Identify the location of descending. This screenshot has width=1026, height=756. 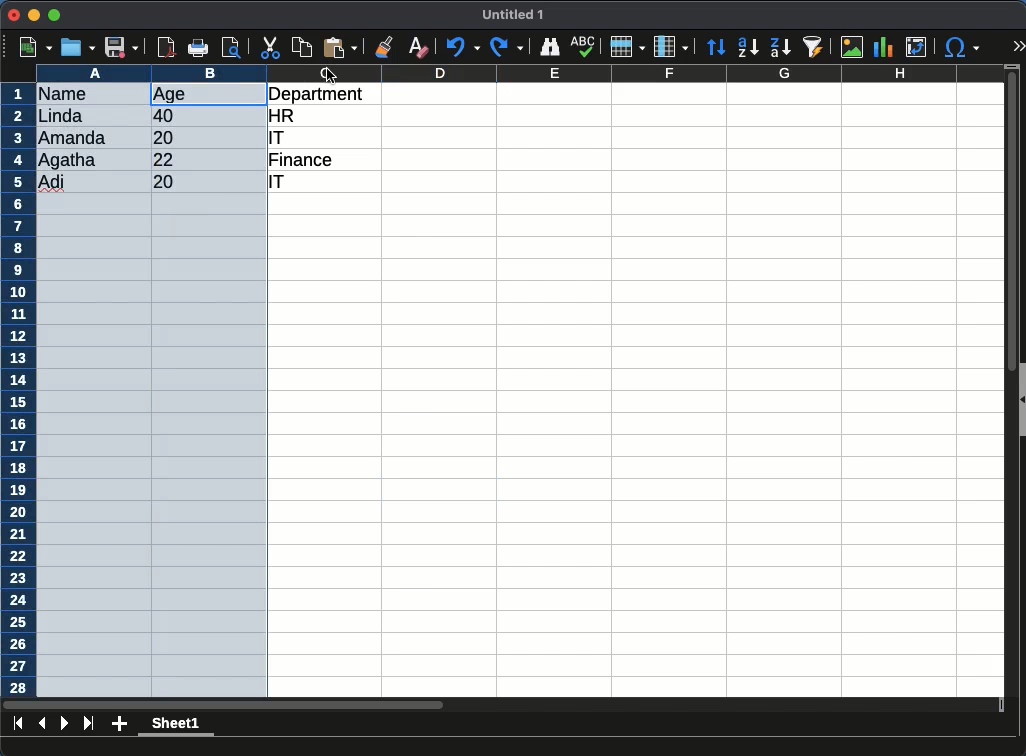
(779, 46).